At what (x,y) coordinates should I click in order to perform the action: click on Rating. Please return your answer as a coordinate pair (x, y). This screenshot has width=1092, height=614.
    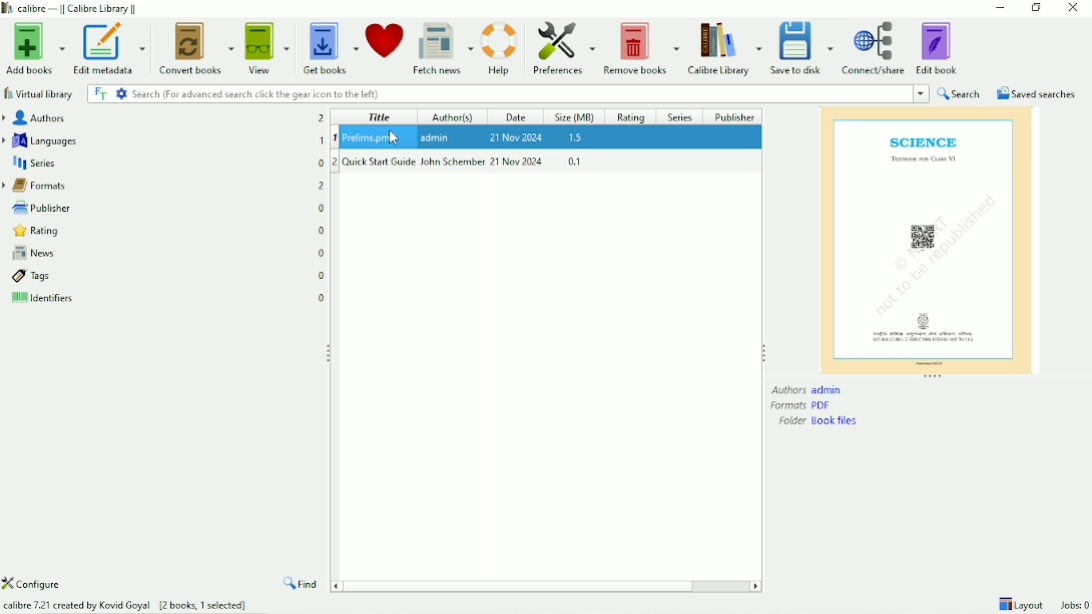
    Looking at the image, I should click on (33, 231).